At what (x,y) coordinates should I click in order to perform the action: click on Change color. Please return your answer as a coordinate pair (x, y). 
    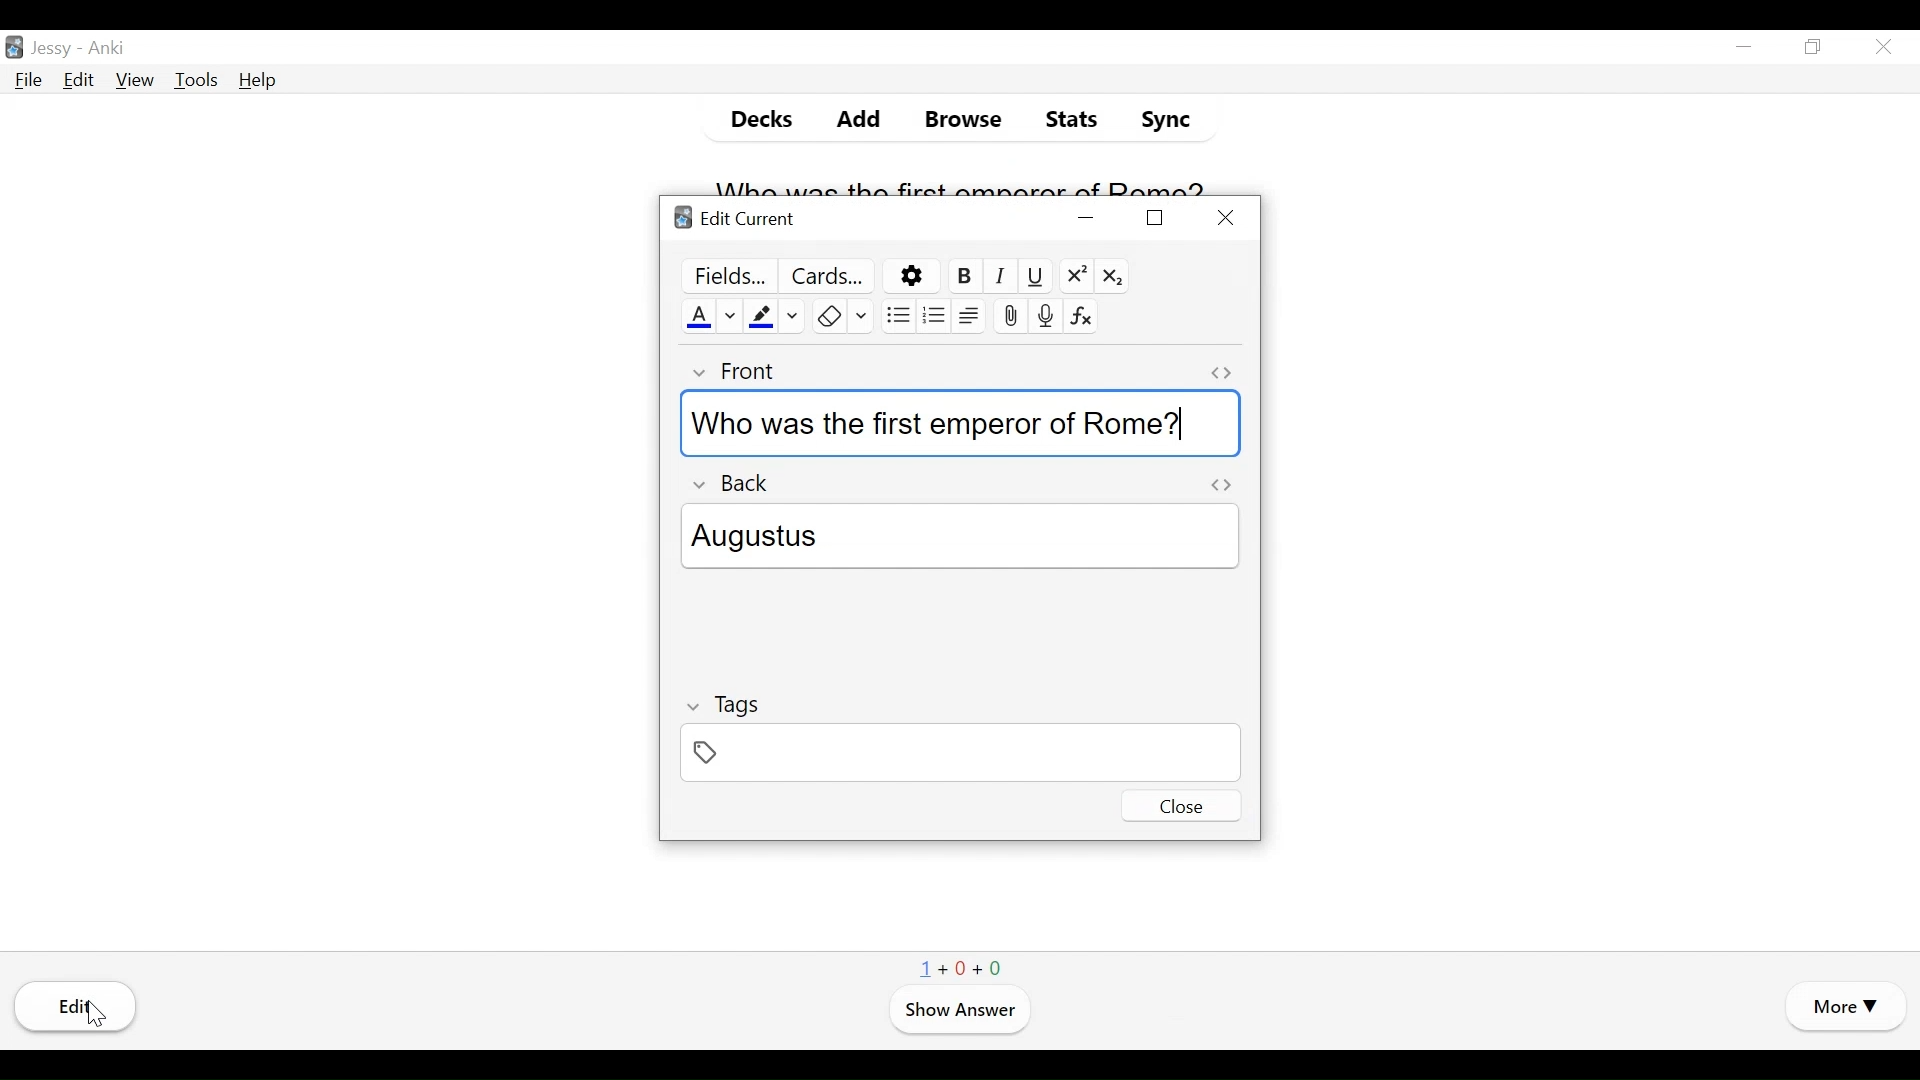
    Looking at the image, I should click on (794, 314).